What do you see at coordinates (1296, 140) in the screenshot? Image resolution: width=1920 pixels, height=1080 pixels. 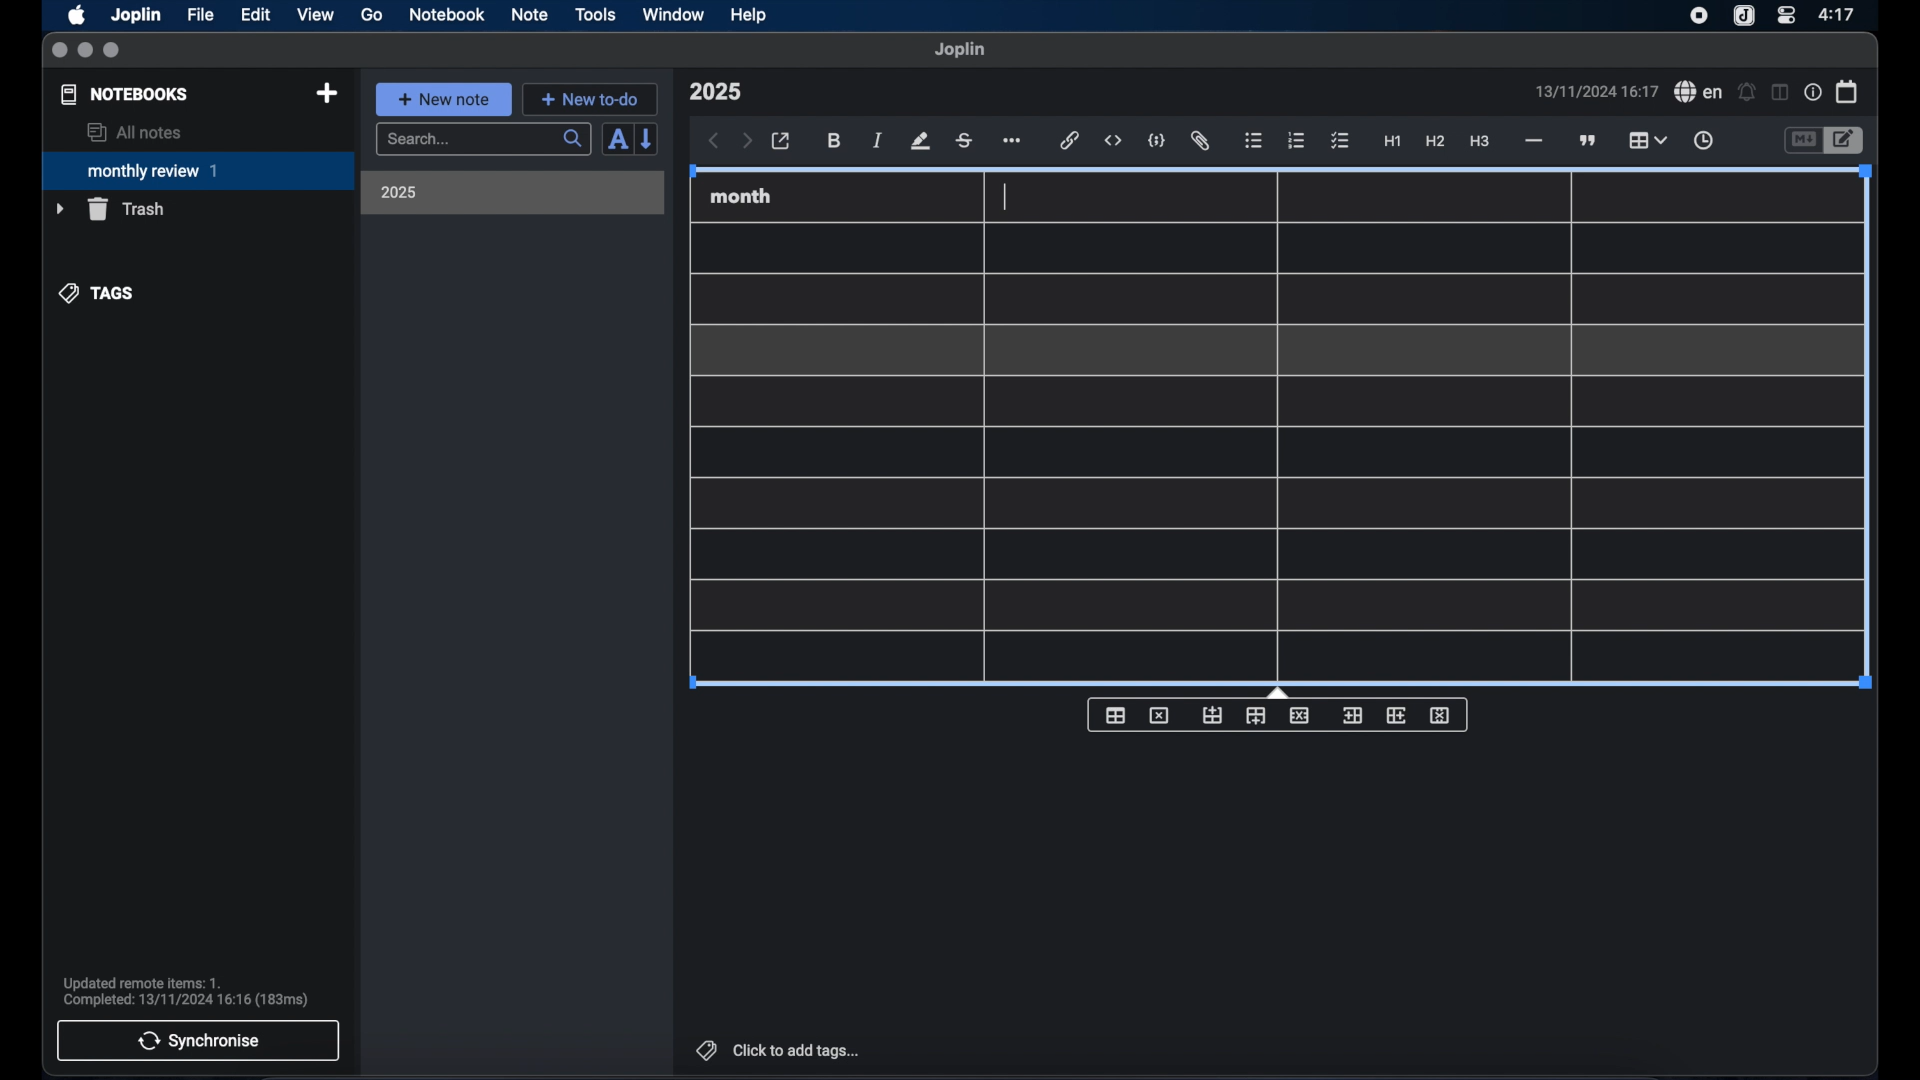 I see `numbered list` at bounding box center [1296, 140].